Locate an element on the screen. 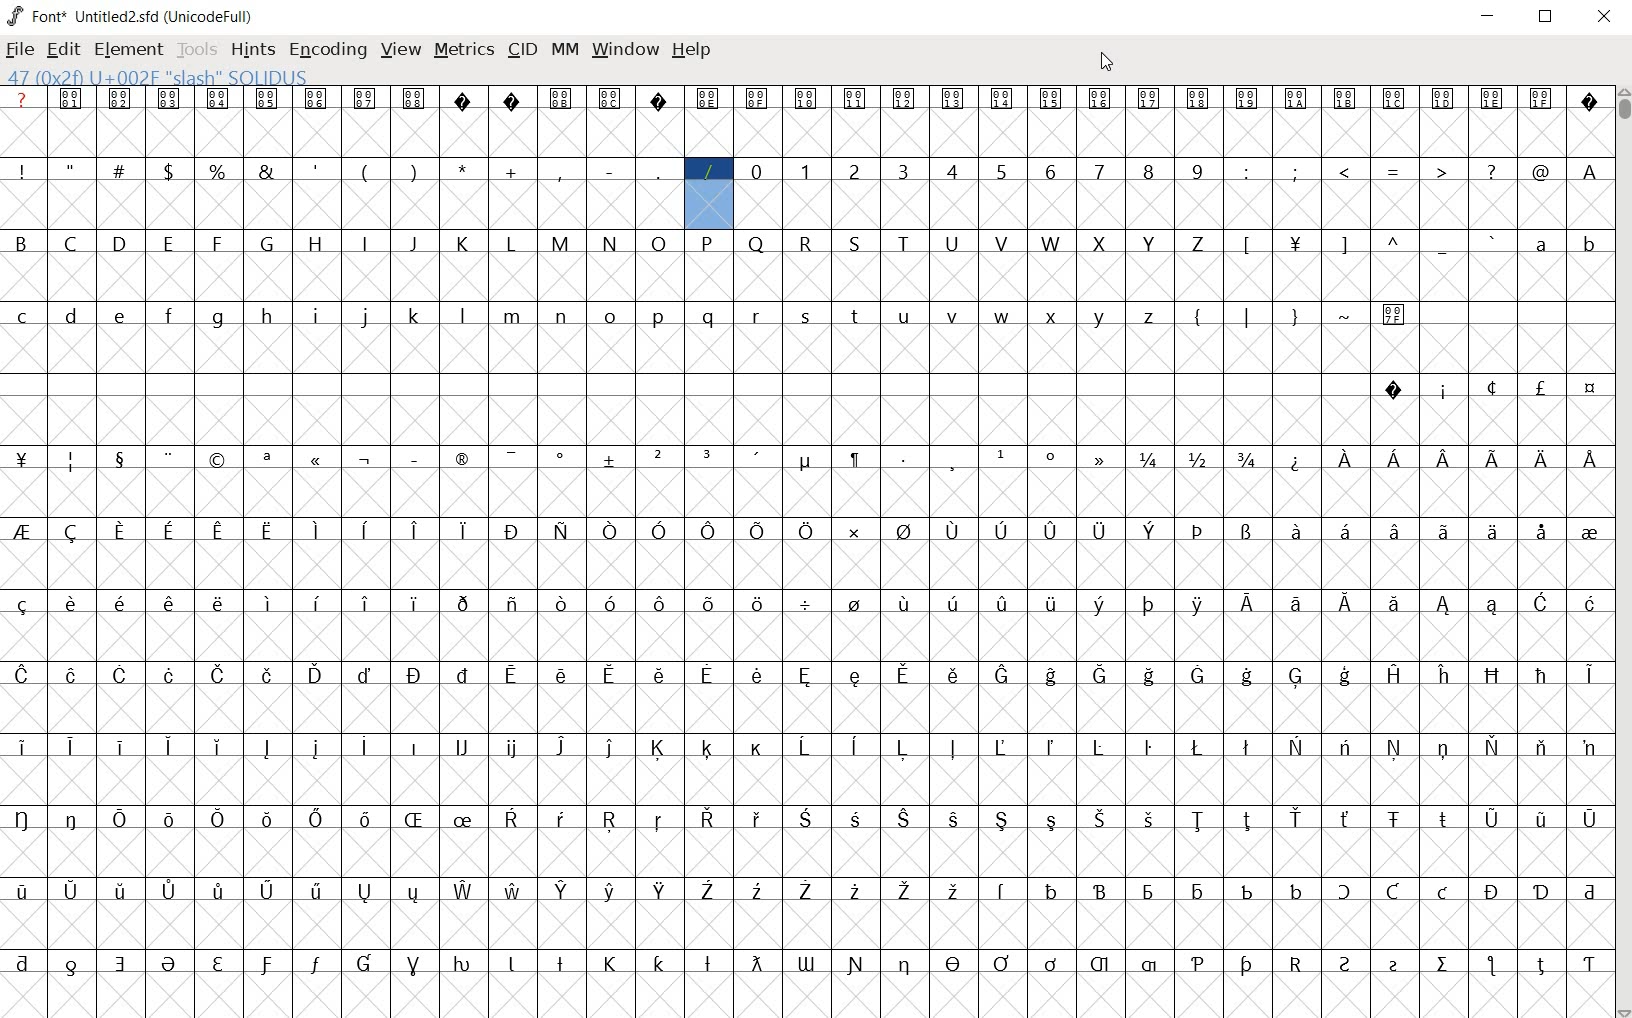 This screenshot has height=1018, width=1632. glyph is located at coordinates (364, 603).